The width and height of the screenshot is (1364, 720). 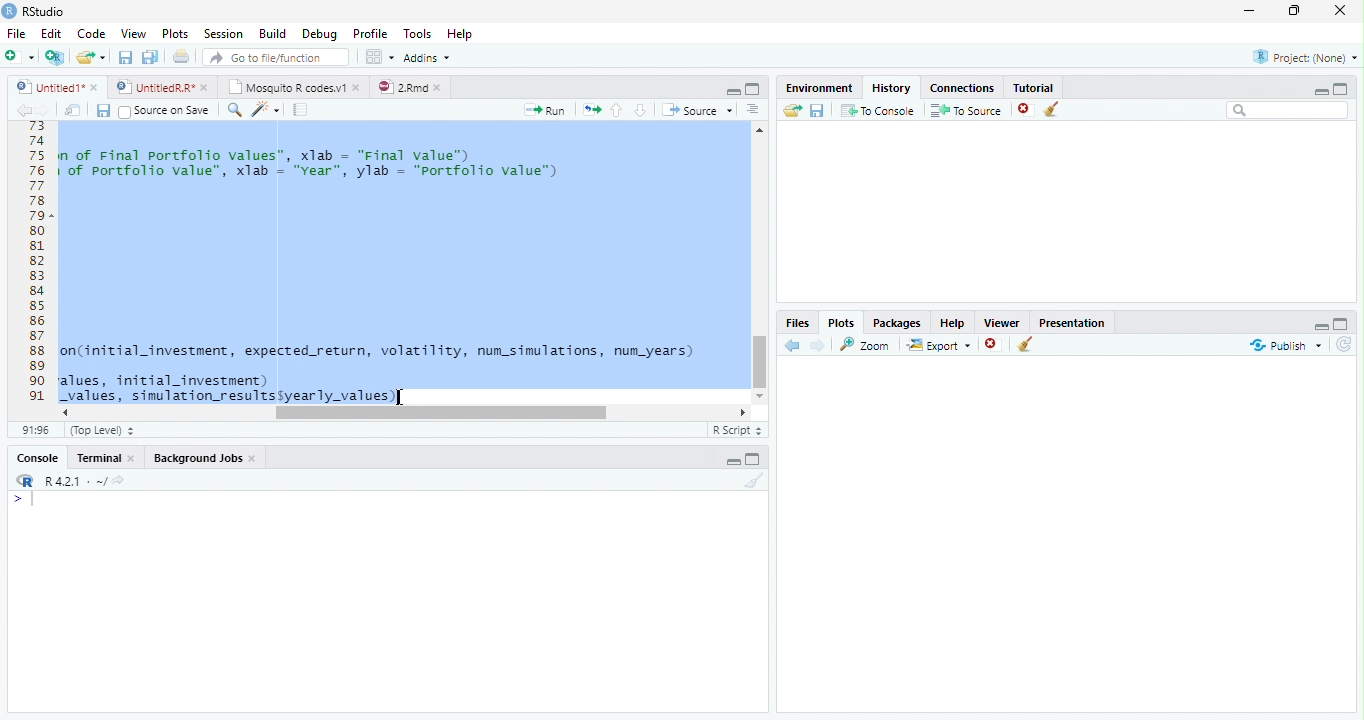 I want to click on Help, so click(x=462, y=35).